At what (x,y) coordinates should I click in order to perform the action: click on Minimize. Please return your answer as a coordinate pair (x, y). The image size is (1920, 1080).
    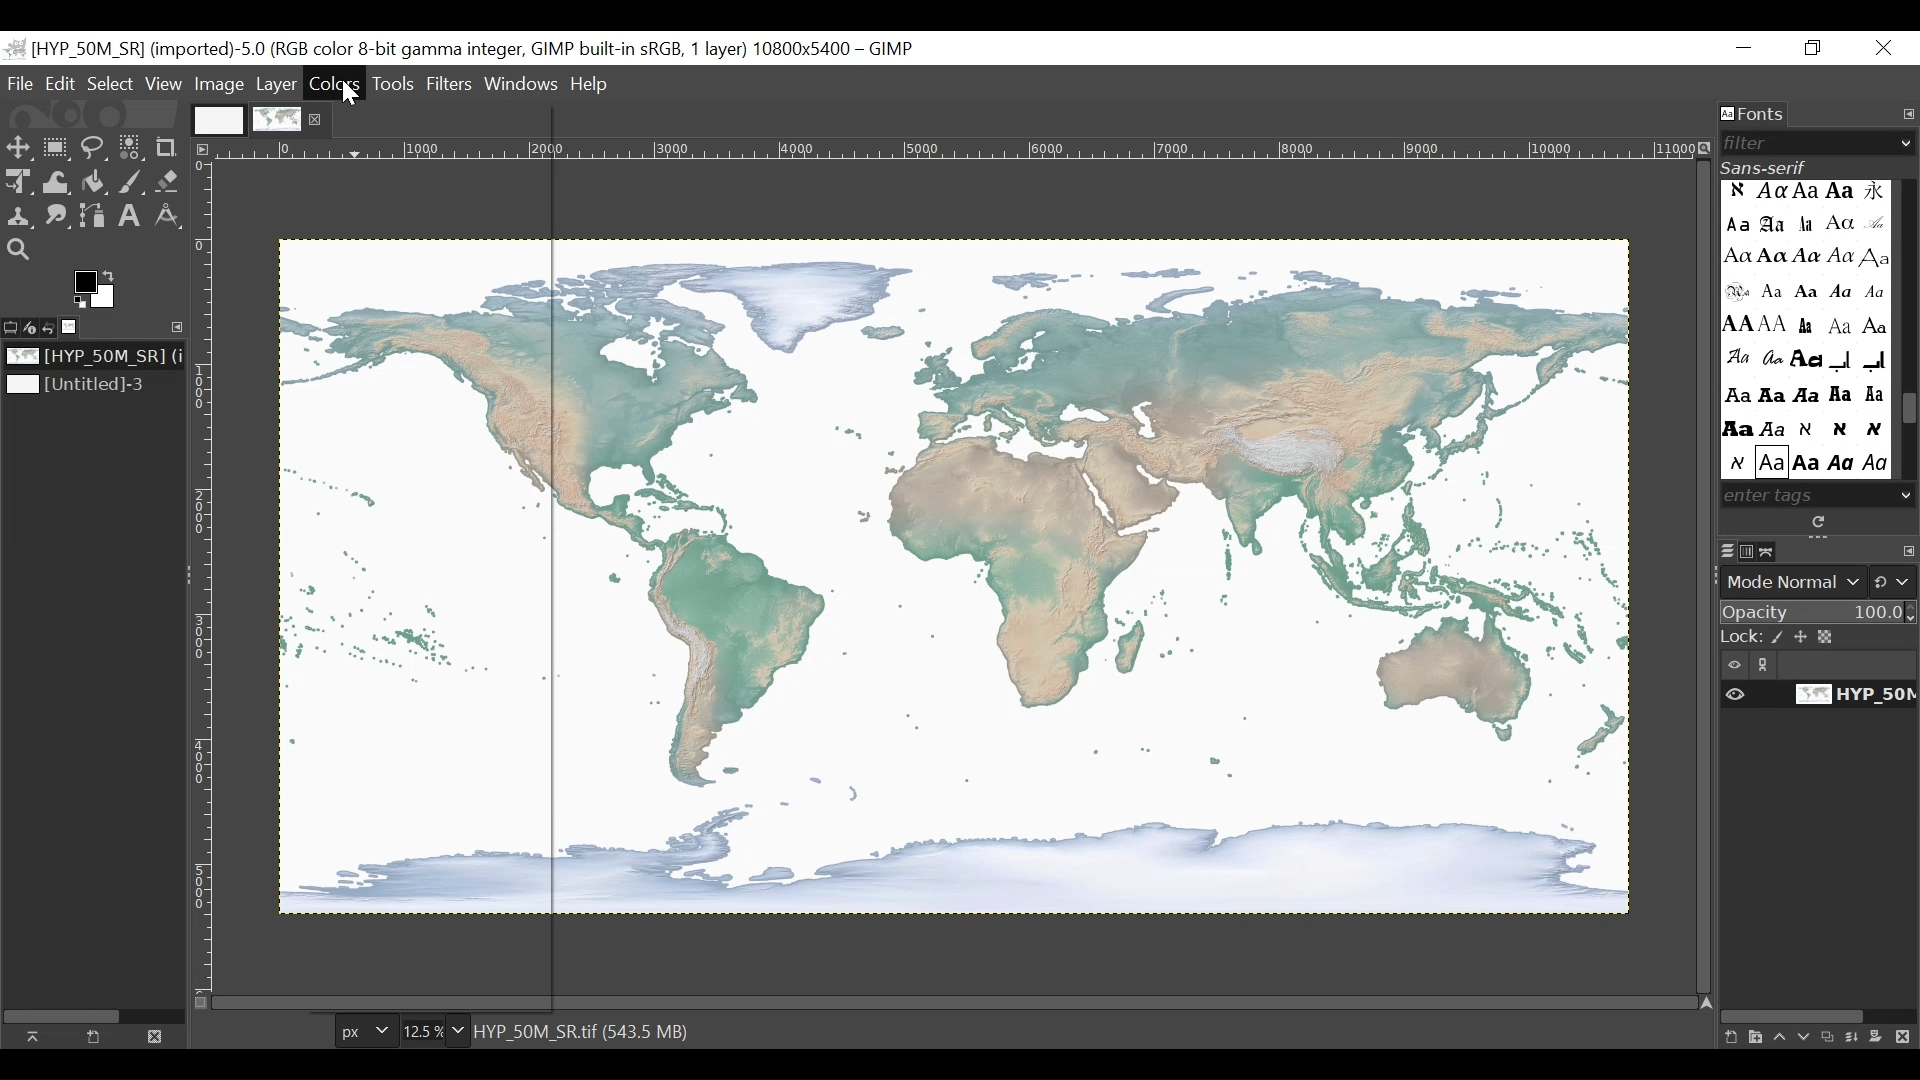
    Looking at the image, I should click on (1745, 49).